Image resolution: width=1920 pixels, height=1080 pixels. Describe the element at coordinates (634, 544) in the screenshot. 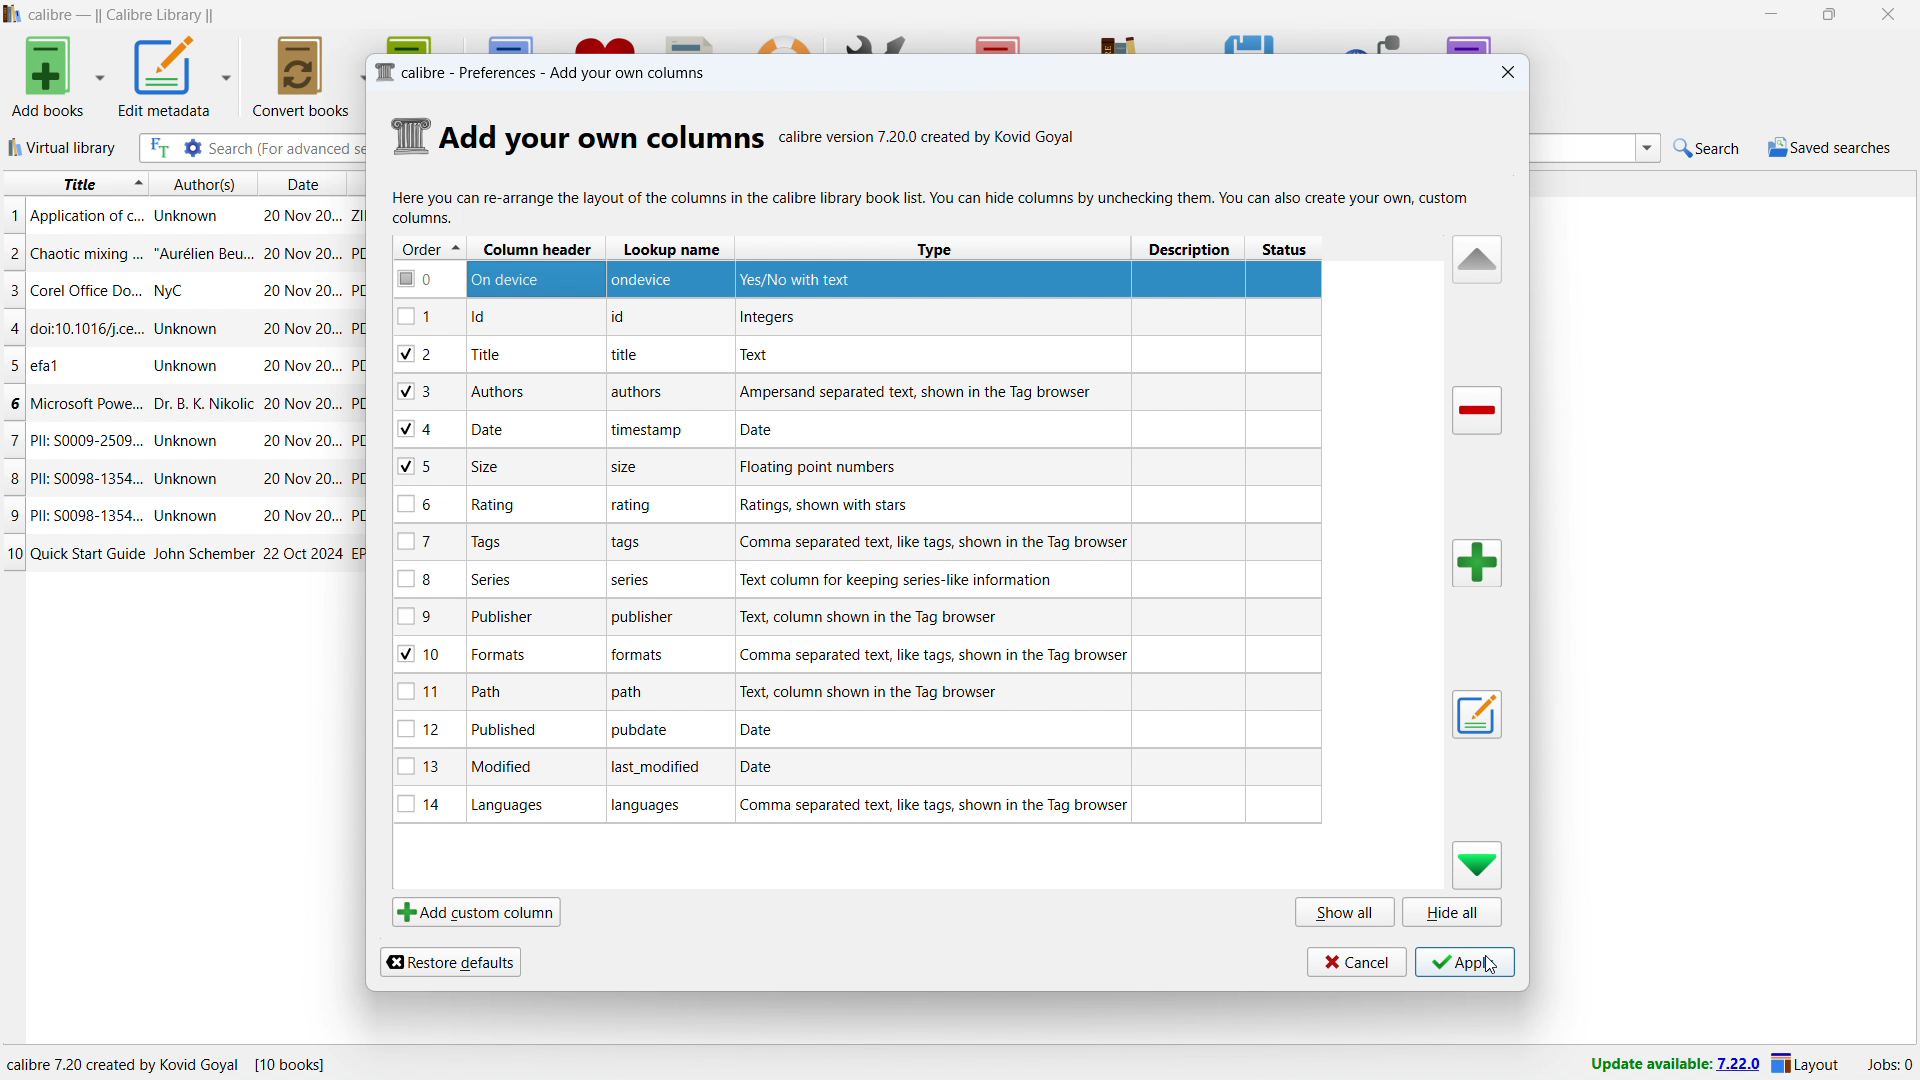

I see `tags` at that location.